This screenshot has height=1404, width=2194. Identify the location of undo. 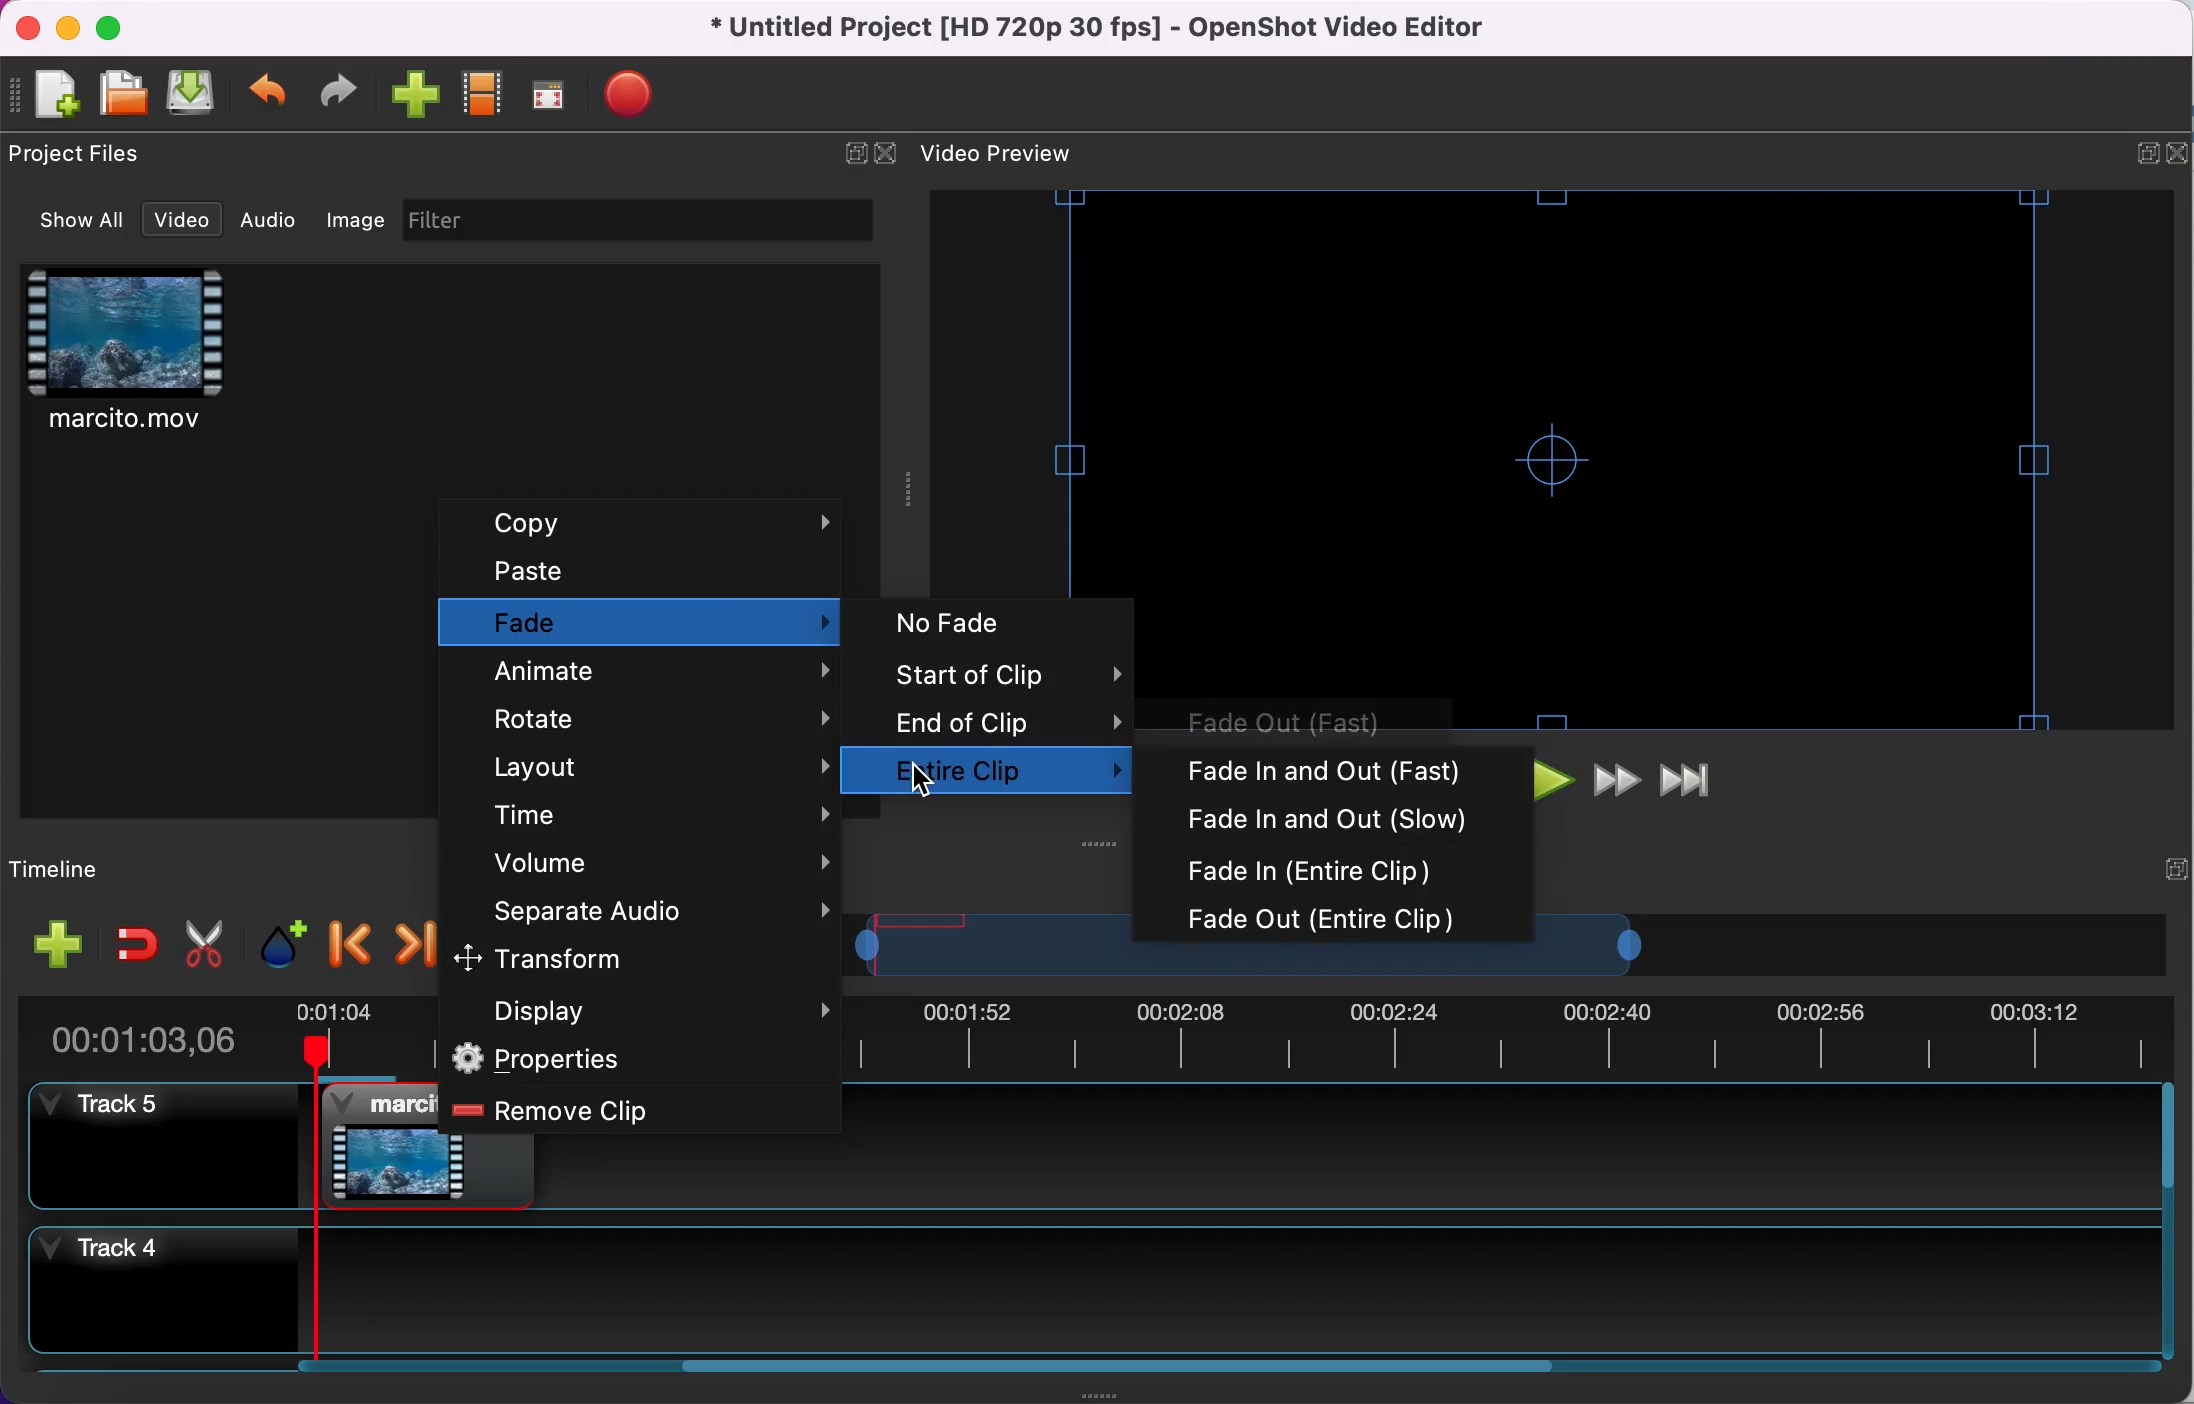
(263, 92).